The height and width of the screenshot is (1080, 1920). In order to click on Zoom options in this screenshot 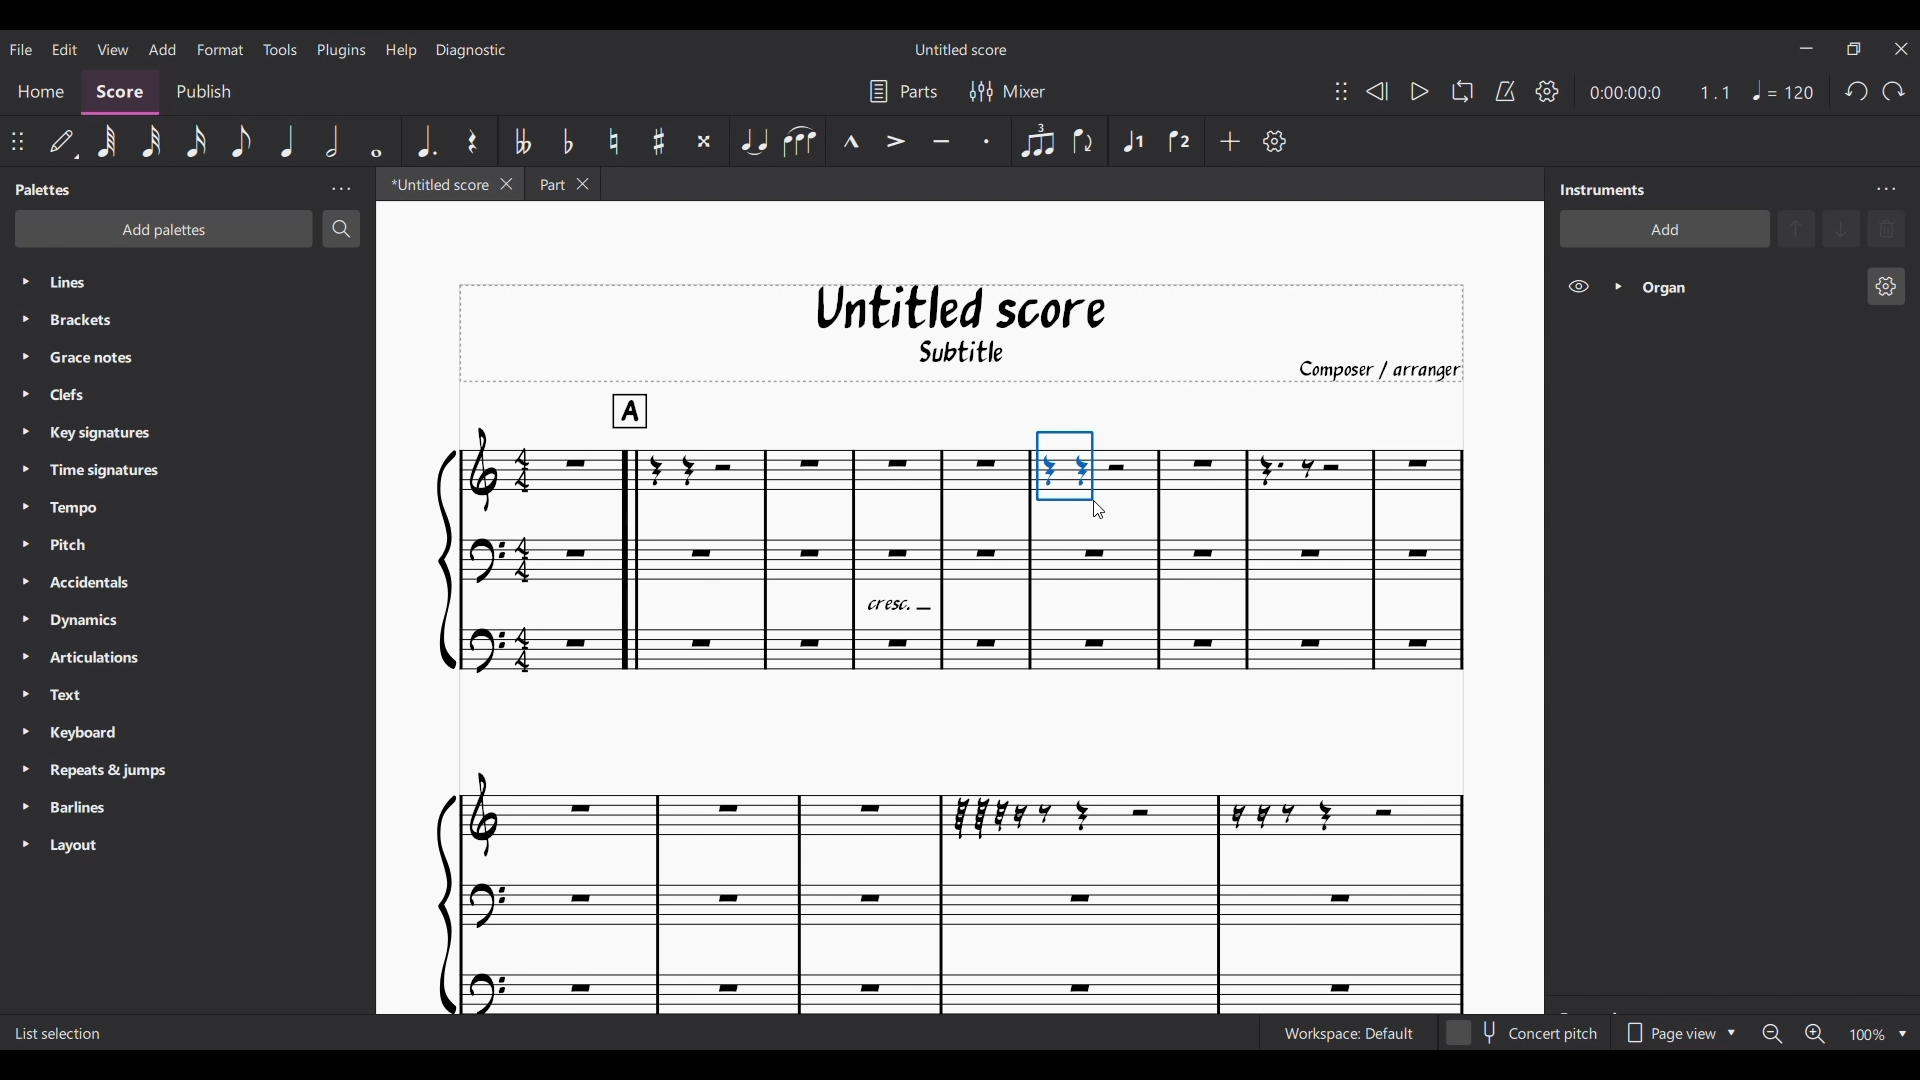, I will do `click(1903, 1034)`.